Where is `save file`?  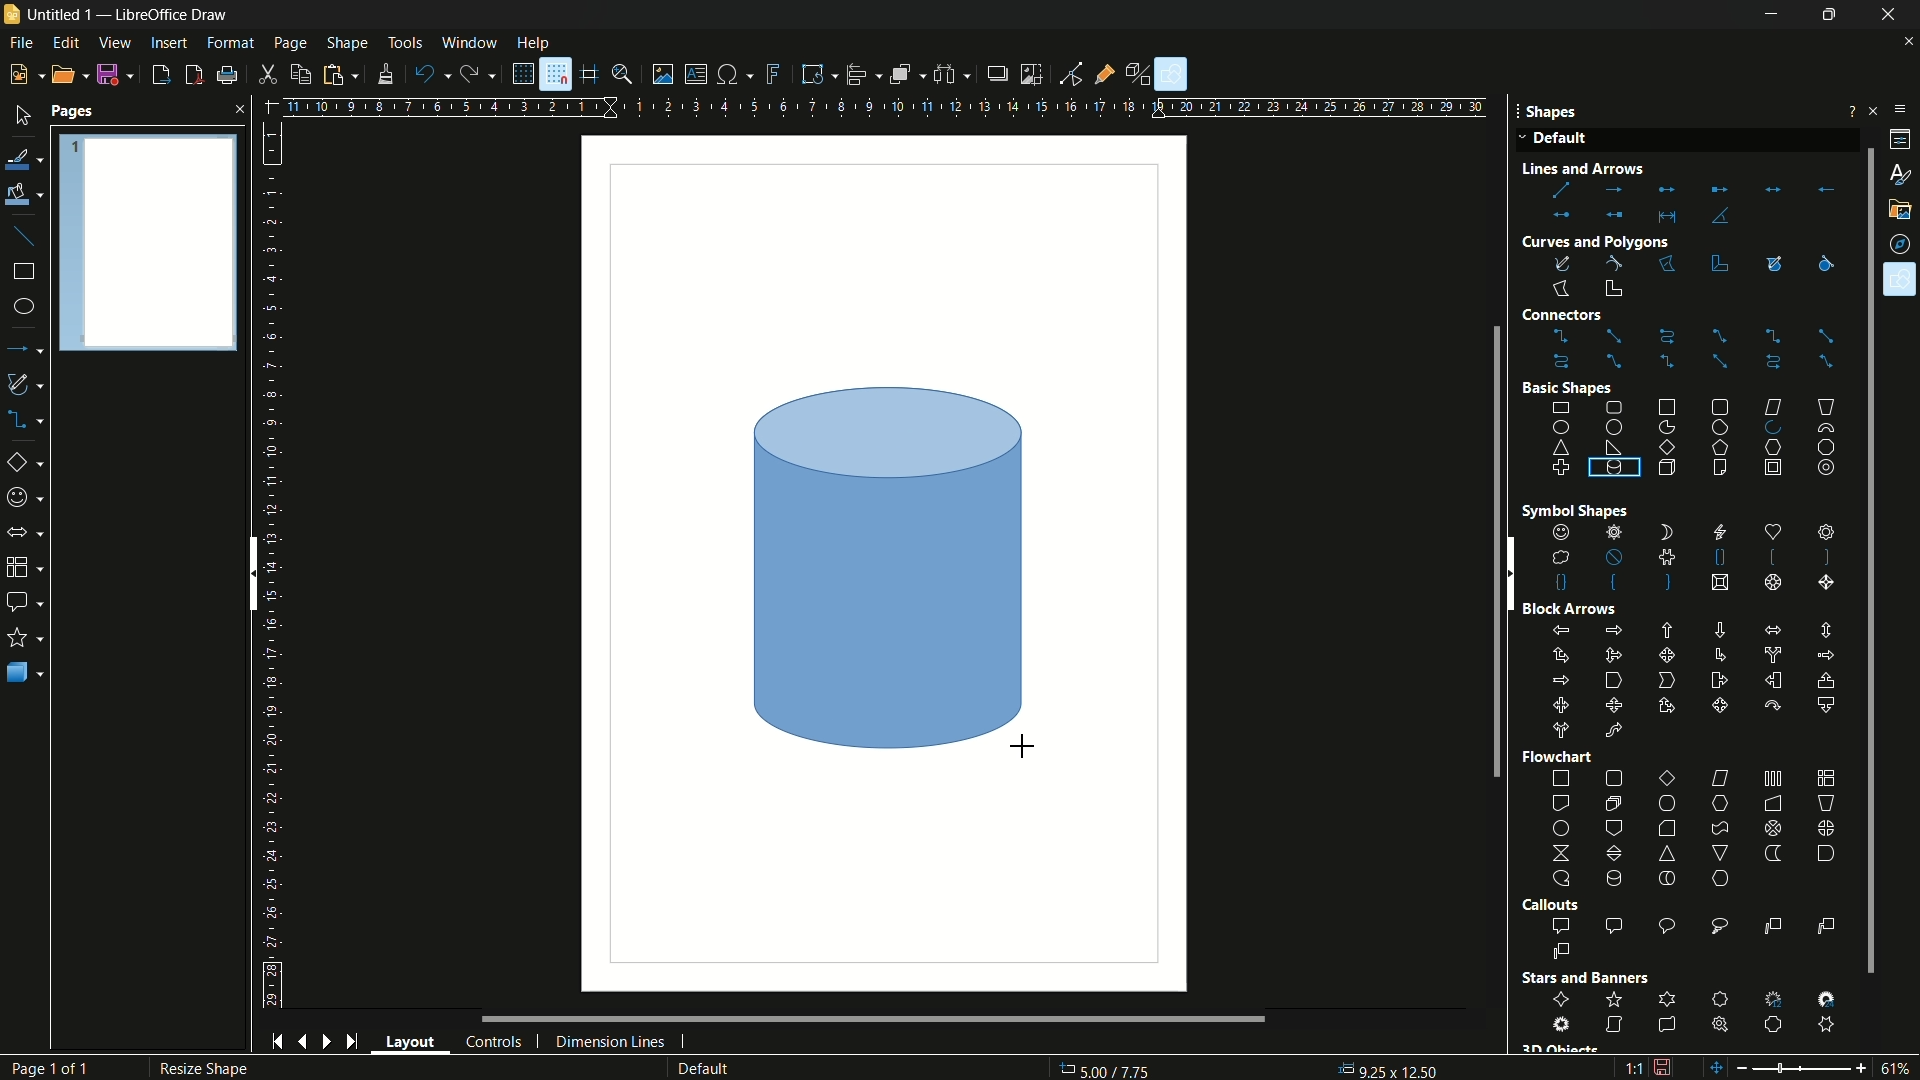 save file is located at coordinates (116, 74).